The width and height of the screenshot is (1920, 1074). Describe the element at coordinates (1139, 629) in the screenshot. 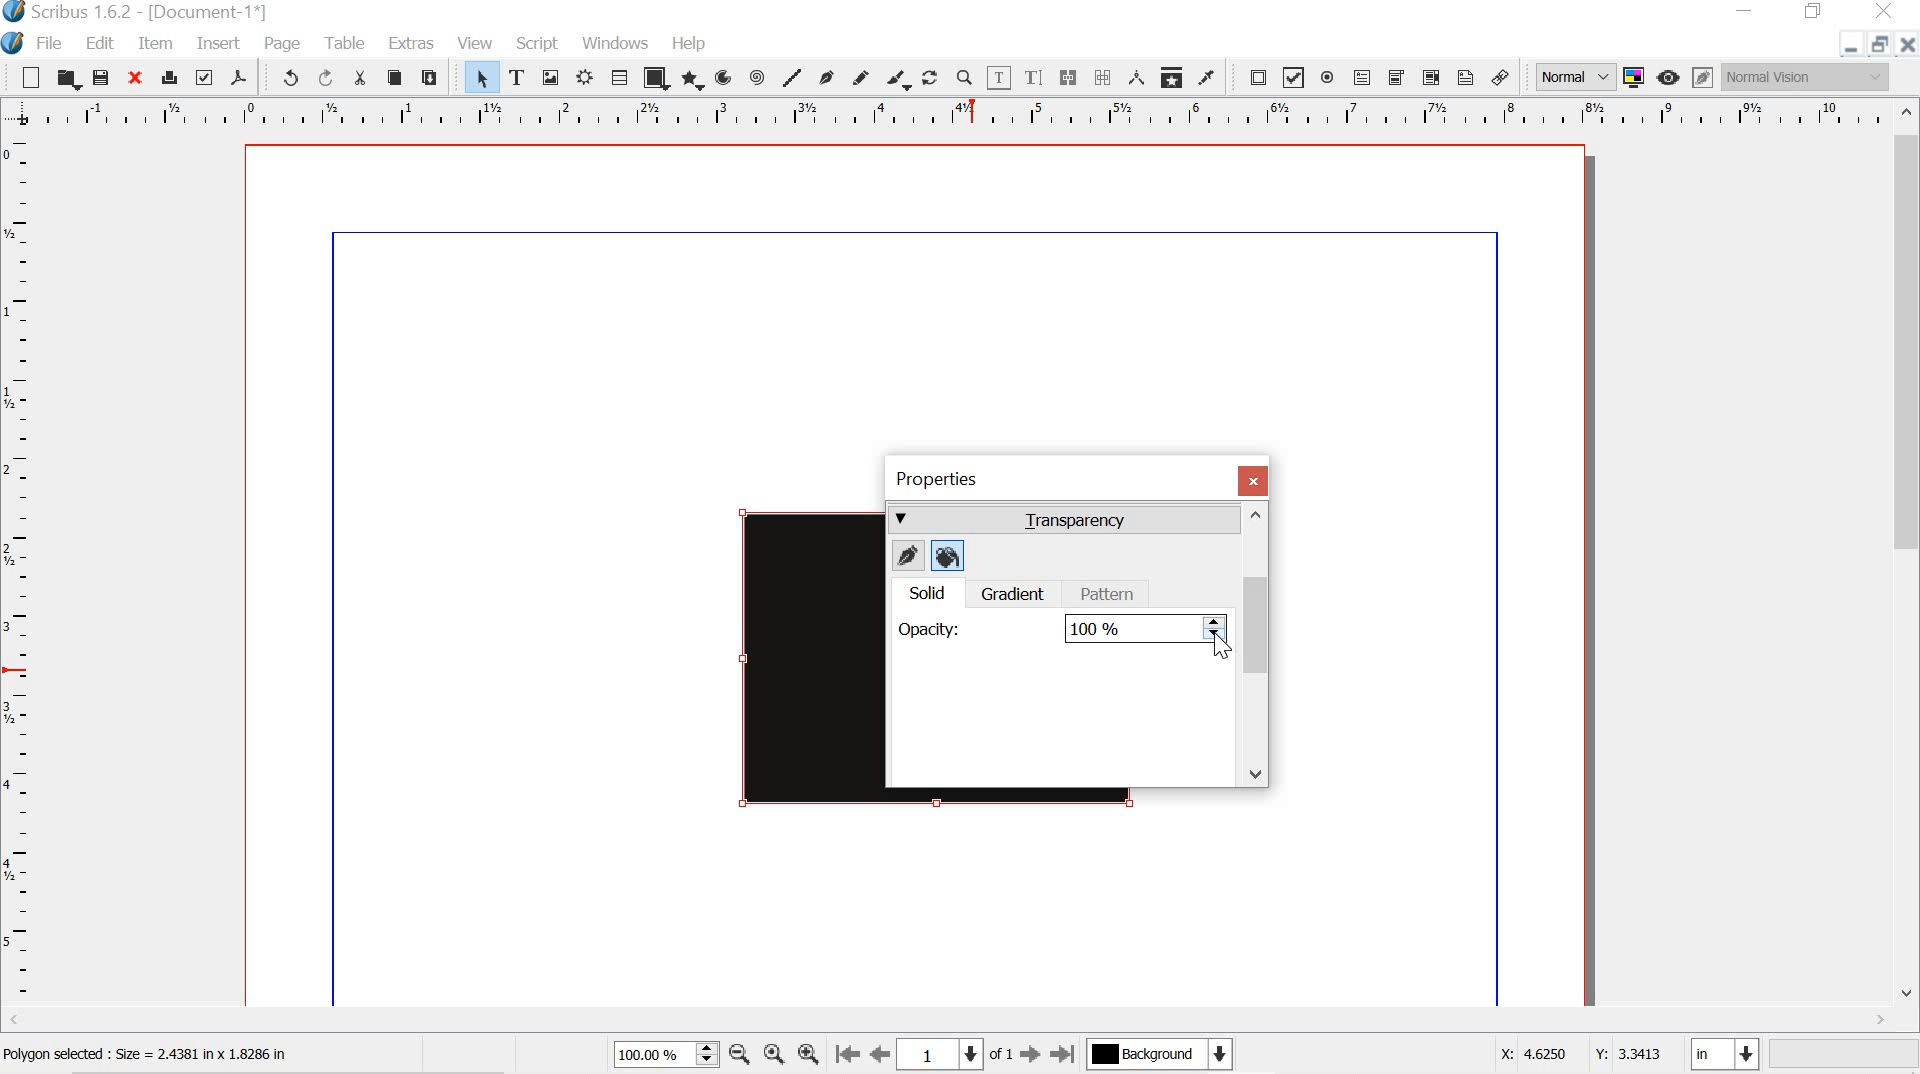

I see `70% opacity` at that location.